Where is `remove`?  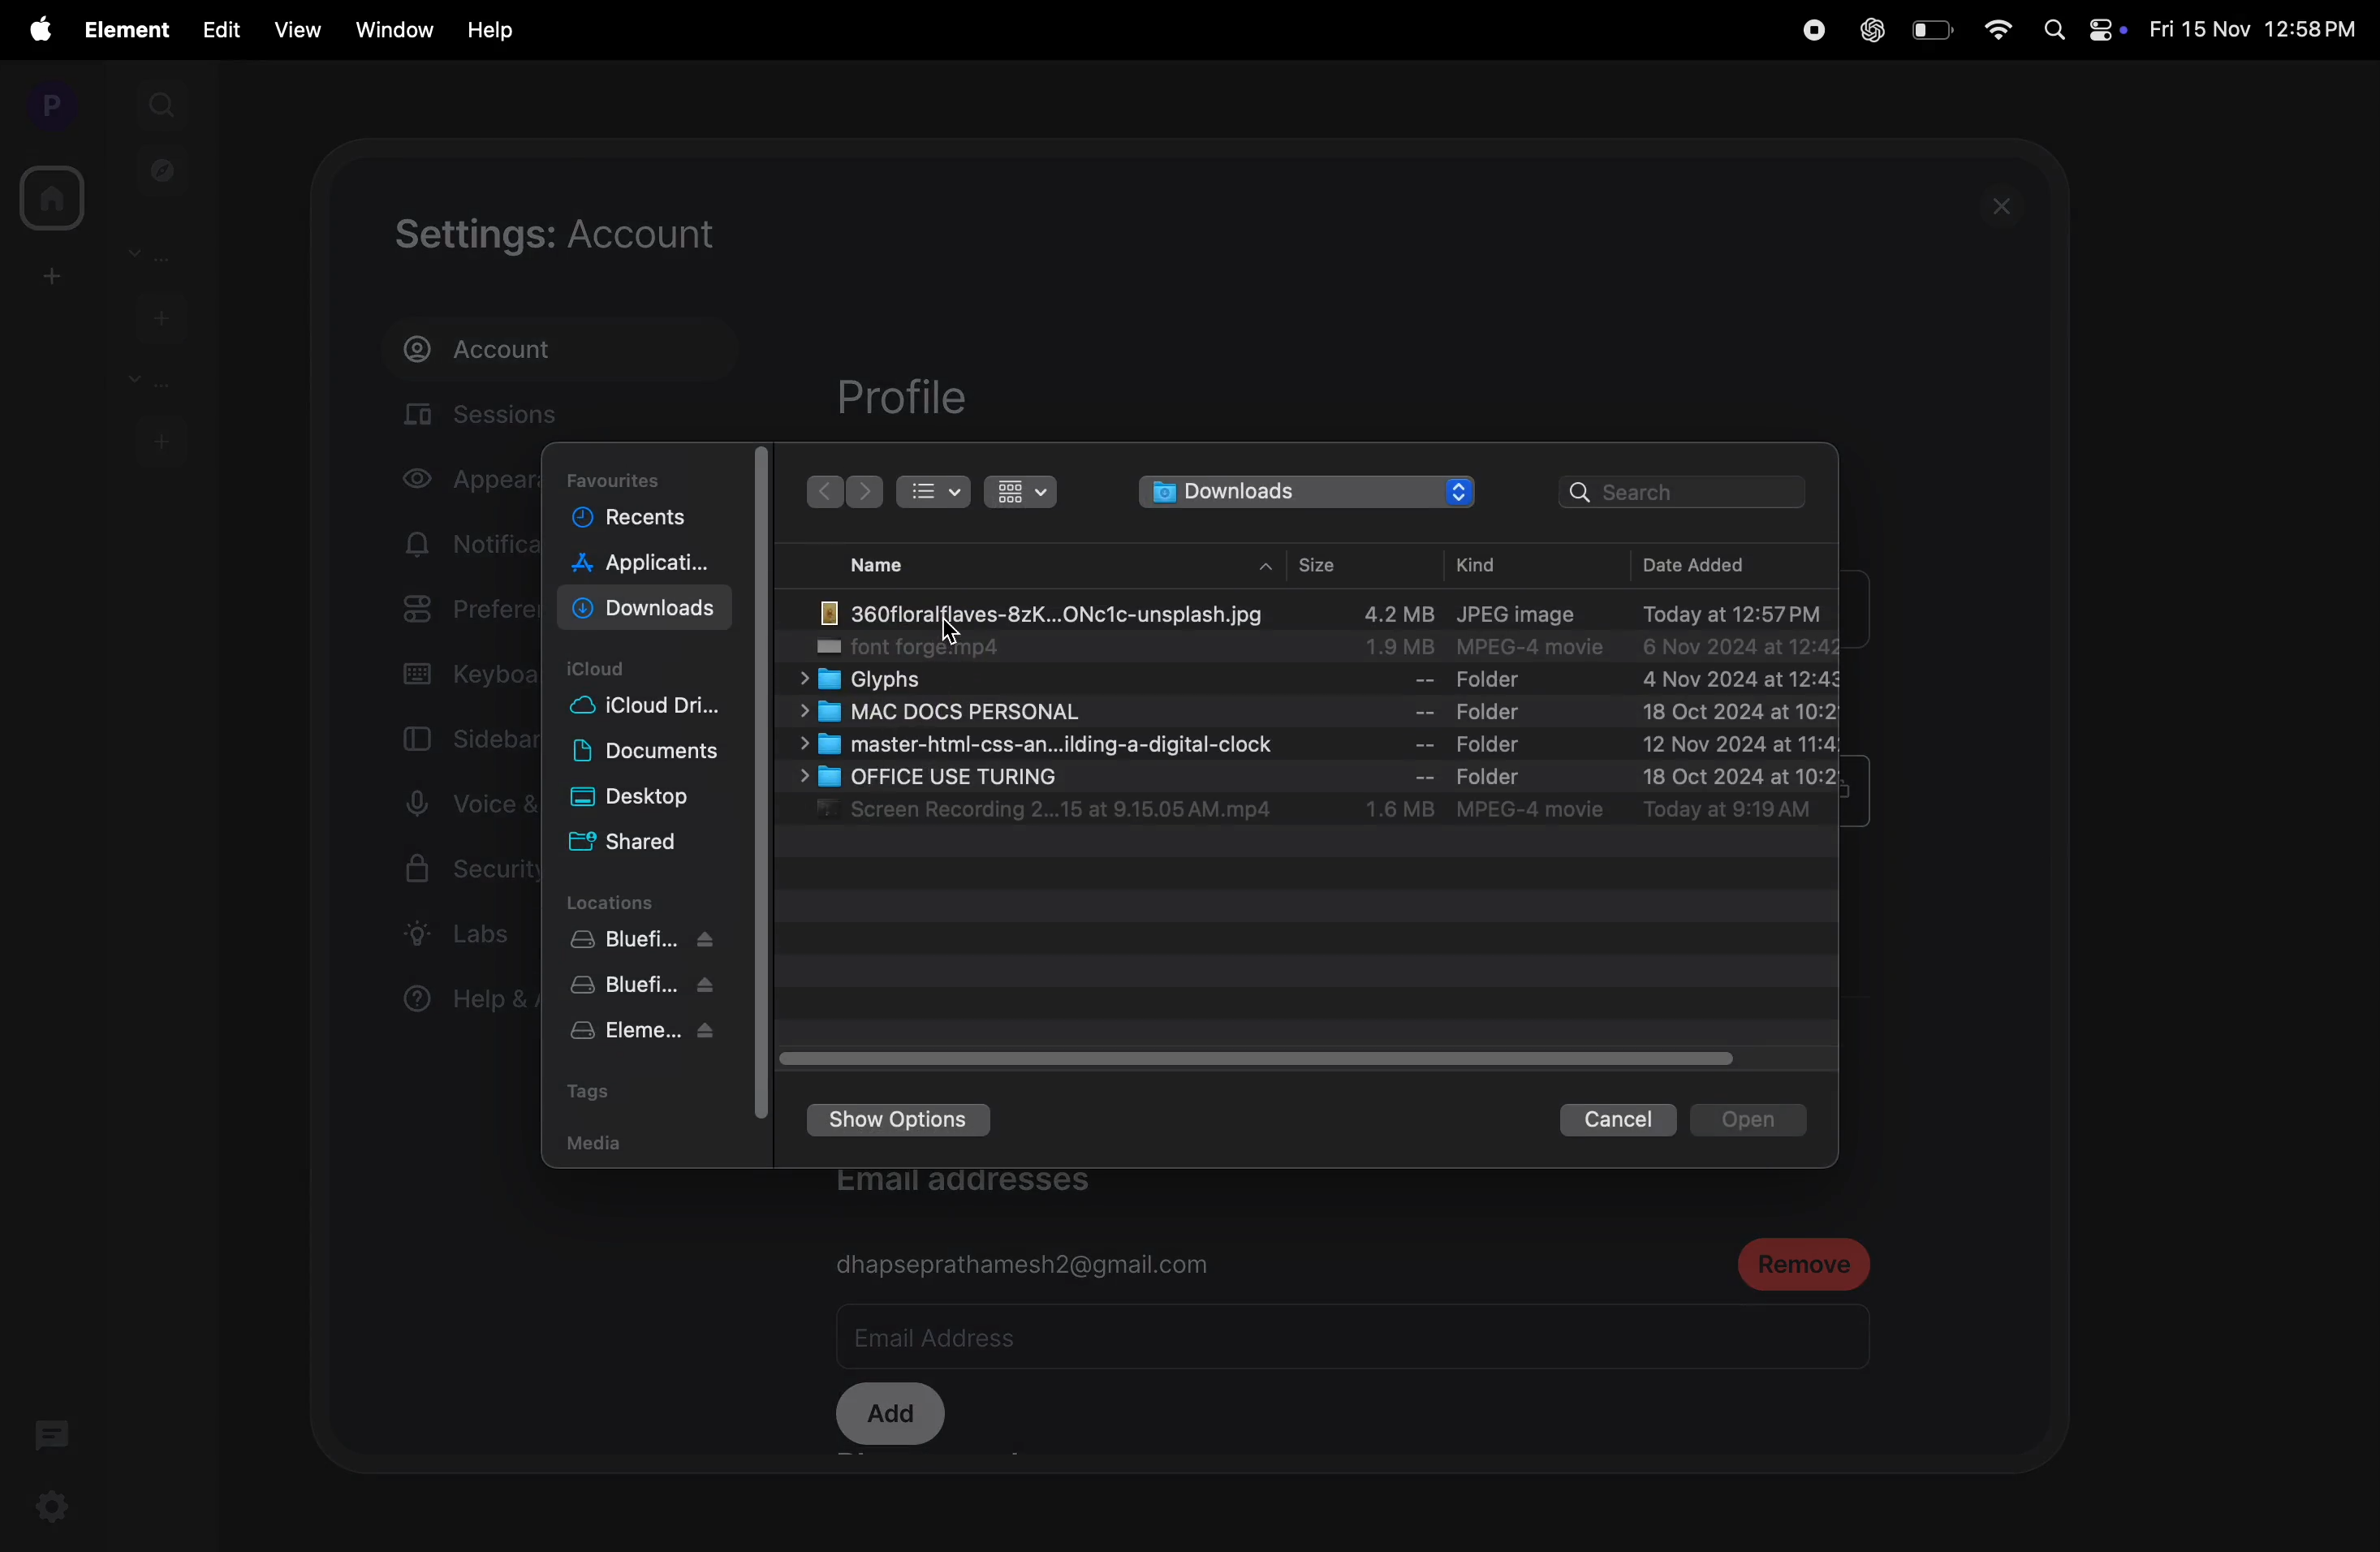
remove is located at coordinates (1804, 1263).